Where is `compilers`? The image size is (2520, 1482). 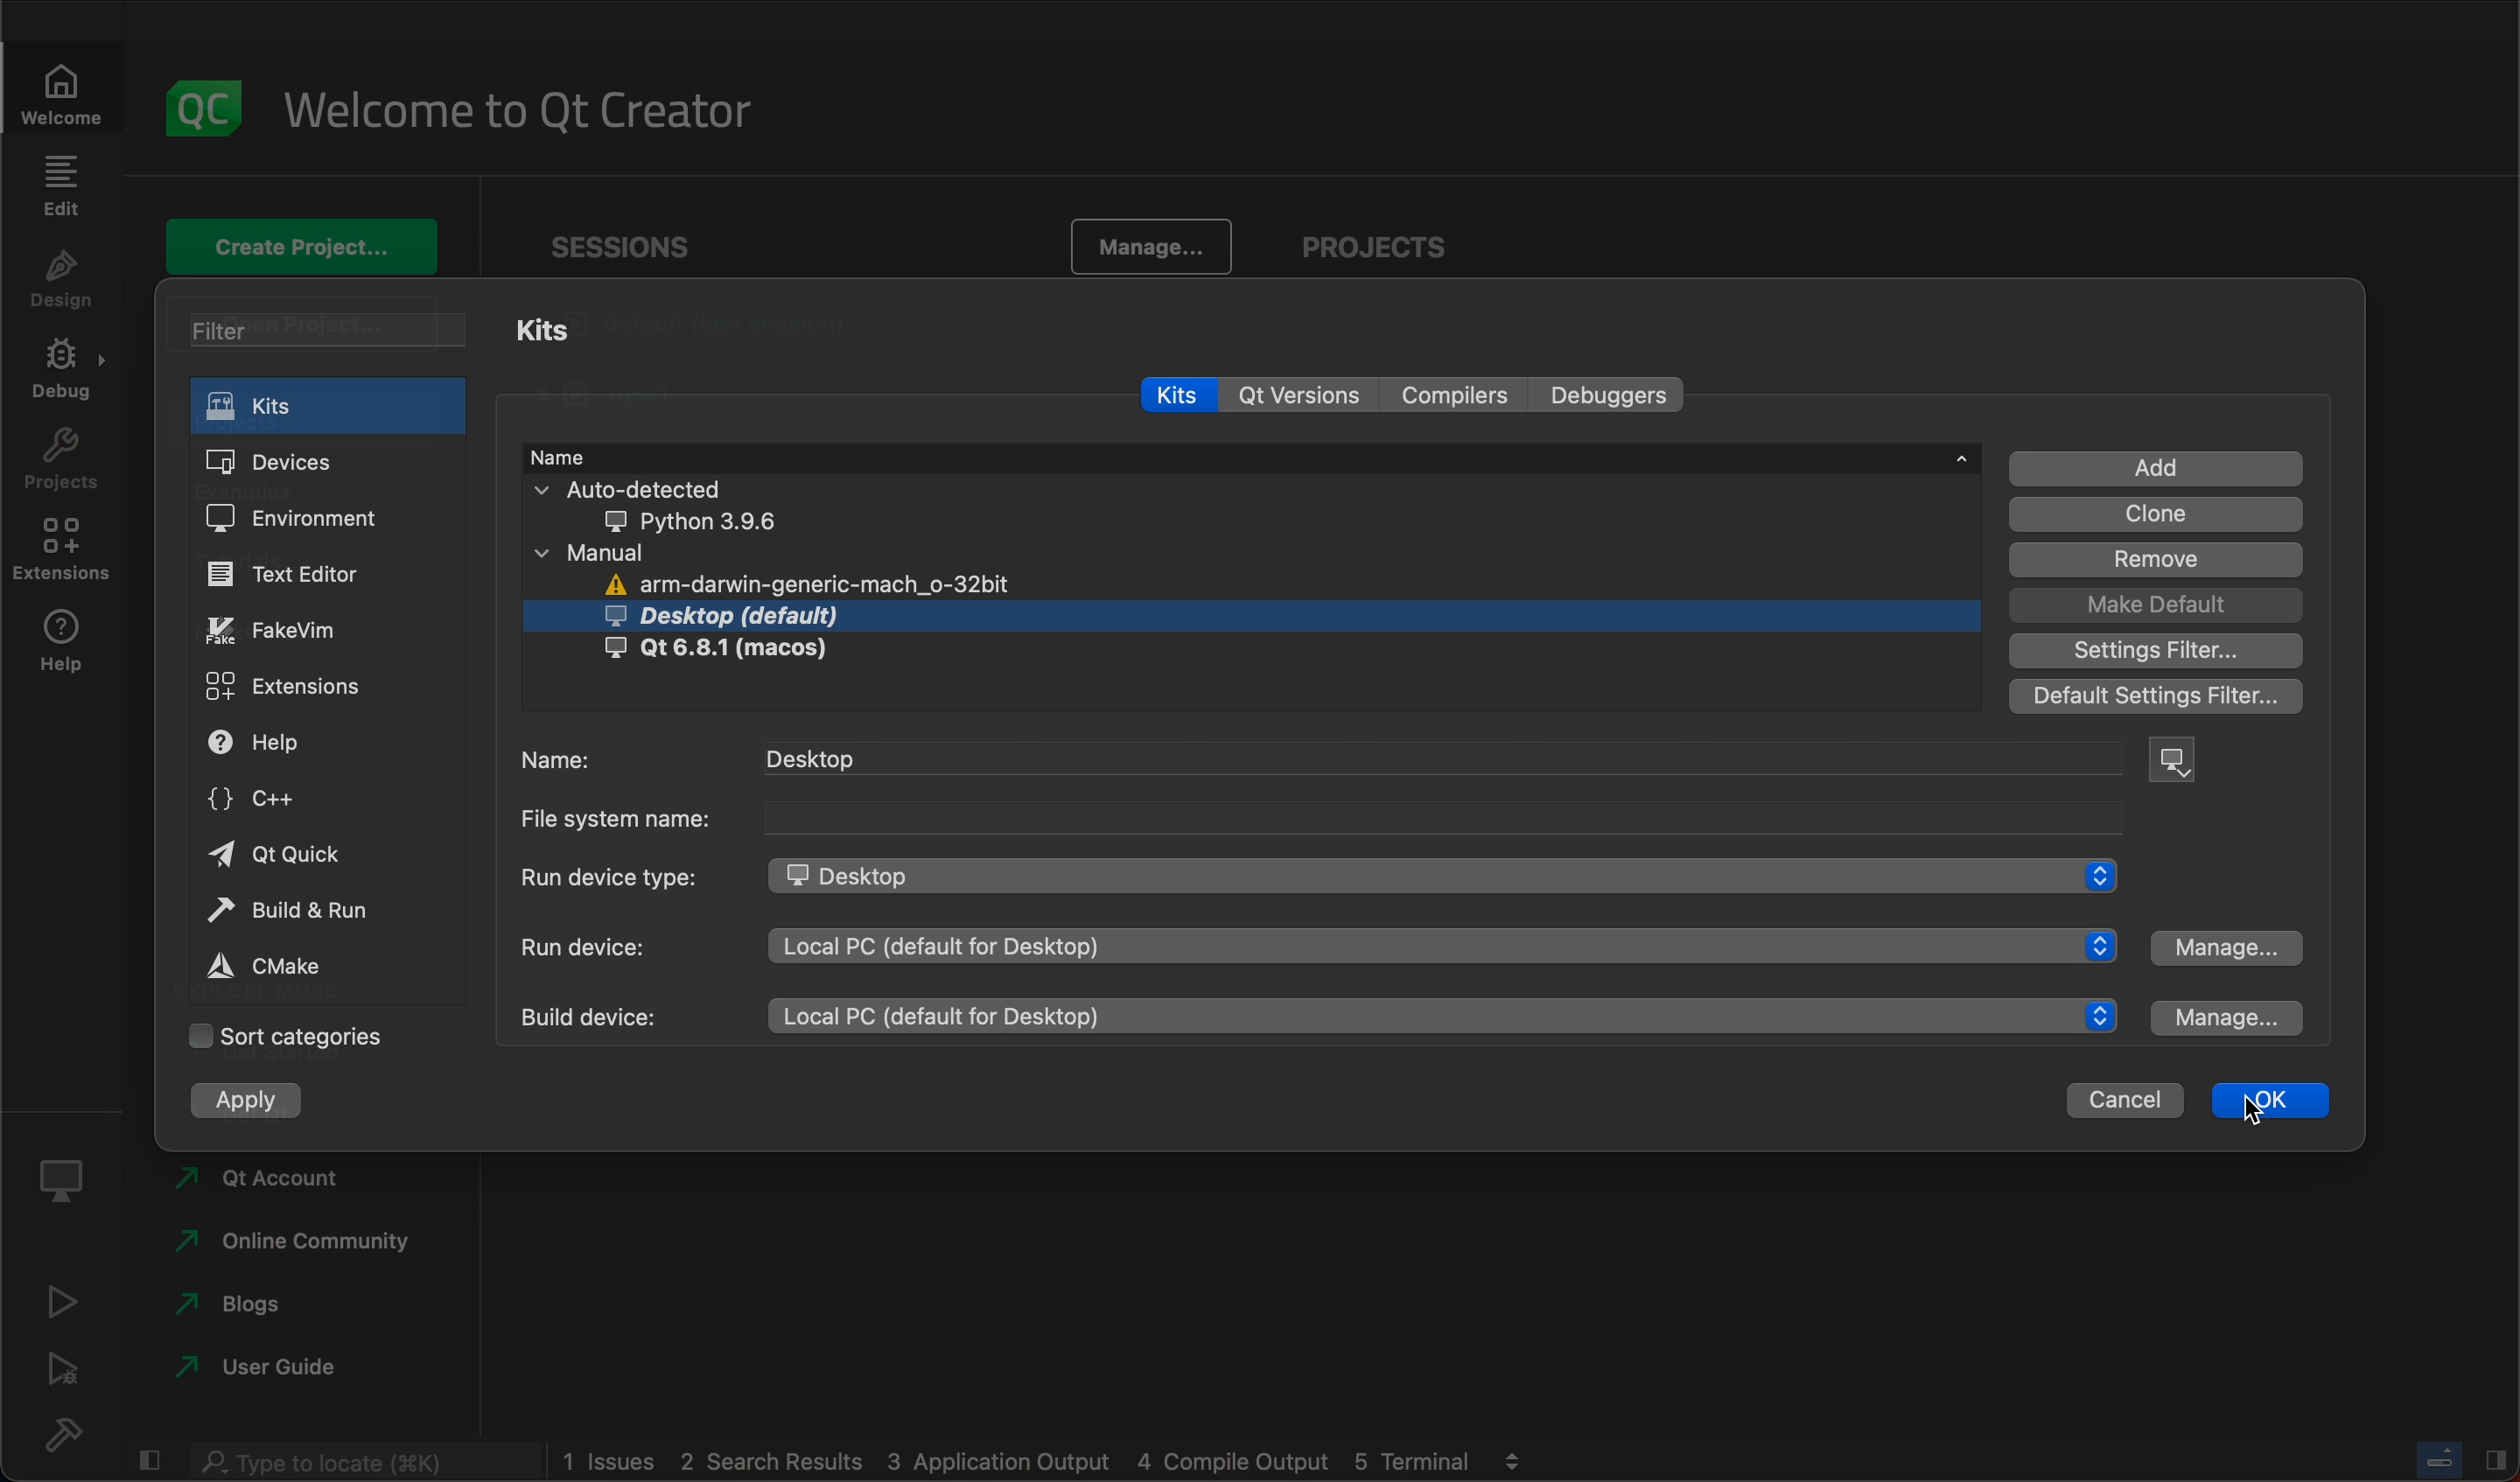
compilers is located at coordinates (1459, 395).